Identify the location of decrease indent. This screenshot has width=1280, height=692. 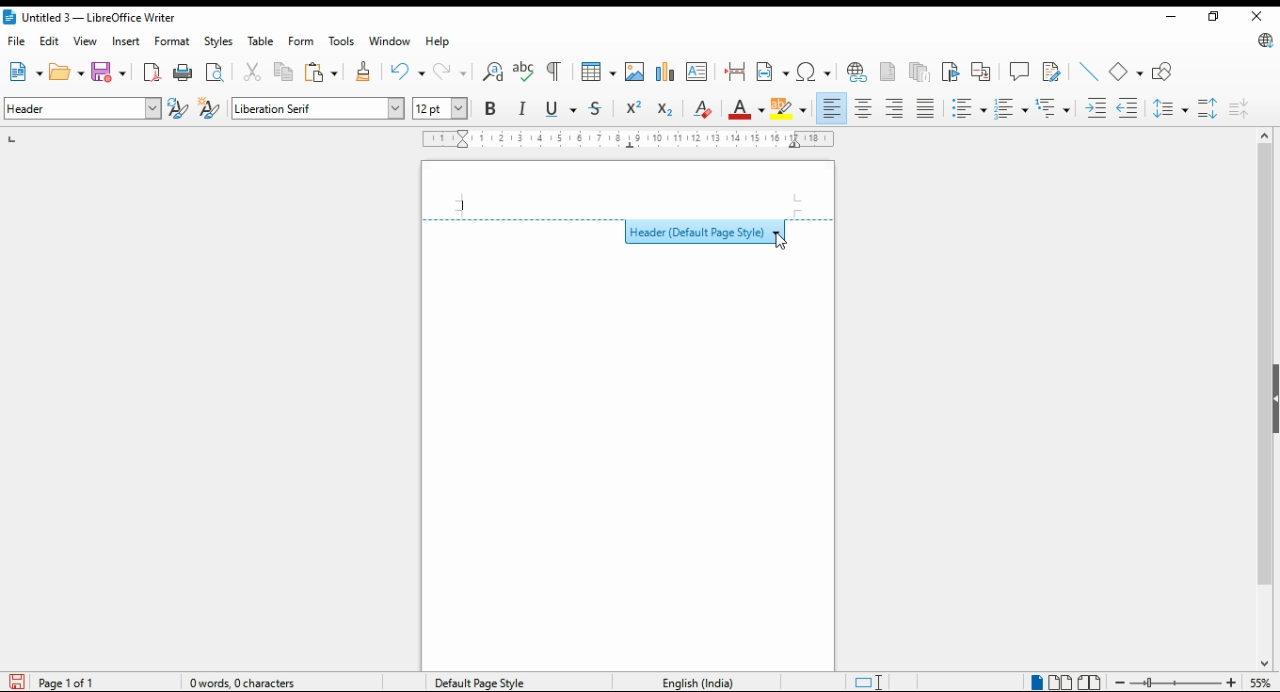
(1129, 107).